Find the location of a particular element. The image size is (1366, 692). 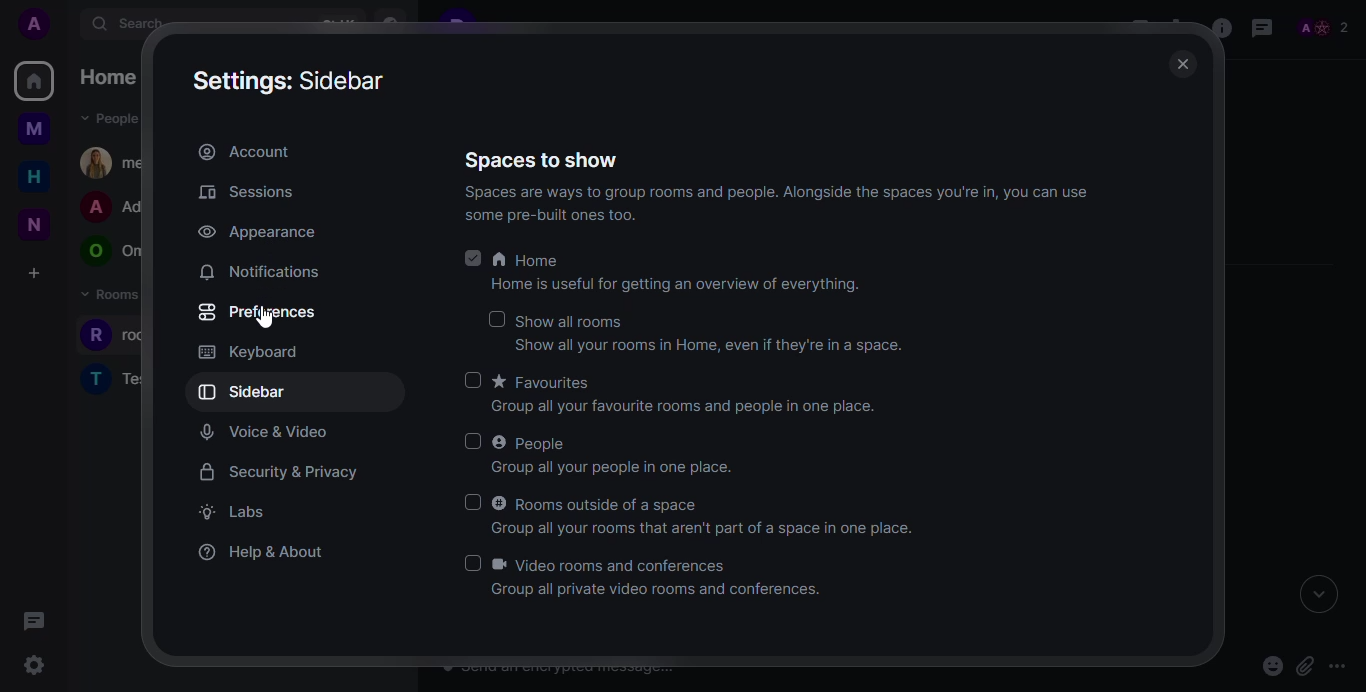

spaces to show is located at coordinates (545, 162).